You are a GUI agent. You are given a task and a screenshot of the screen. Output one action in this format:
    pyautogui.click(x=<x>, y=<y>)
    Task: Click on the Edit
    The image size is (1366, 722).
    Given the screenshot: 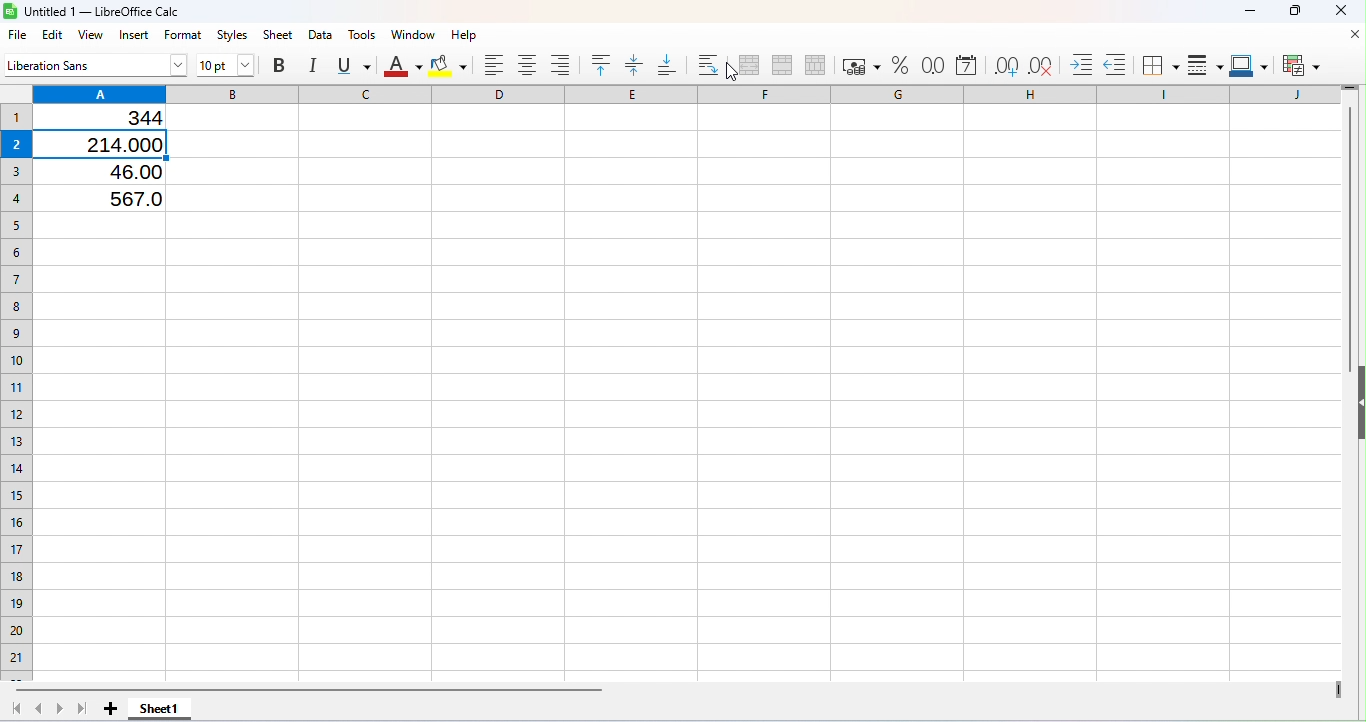 What is the action you would take?
    pyautogui.click(x=52, y=35)
    